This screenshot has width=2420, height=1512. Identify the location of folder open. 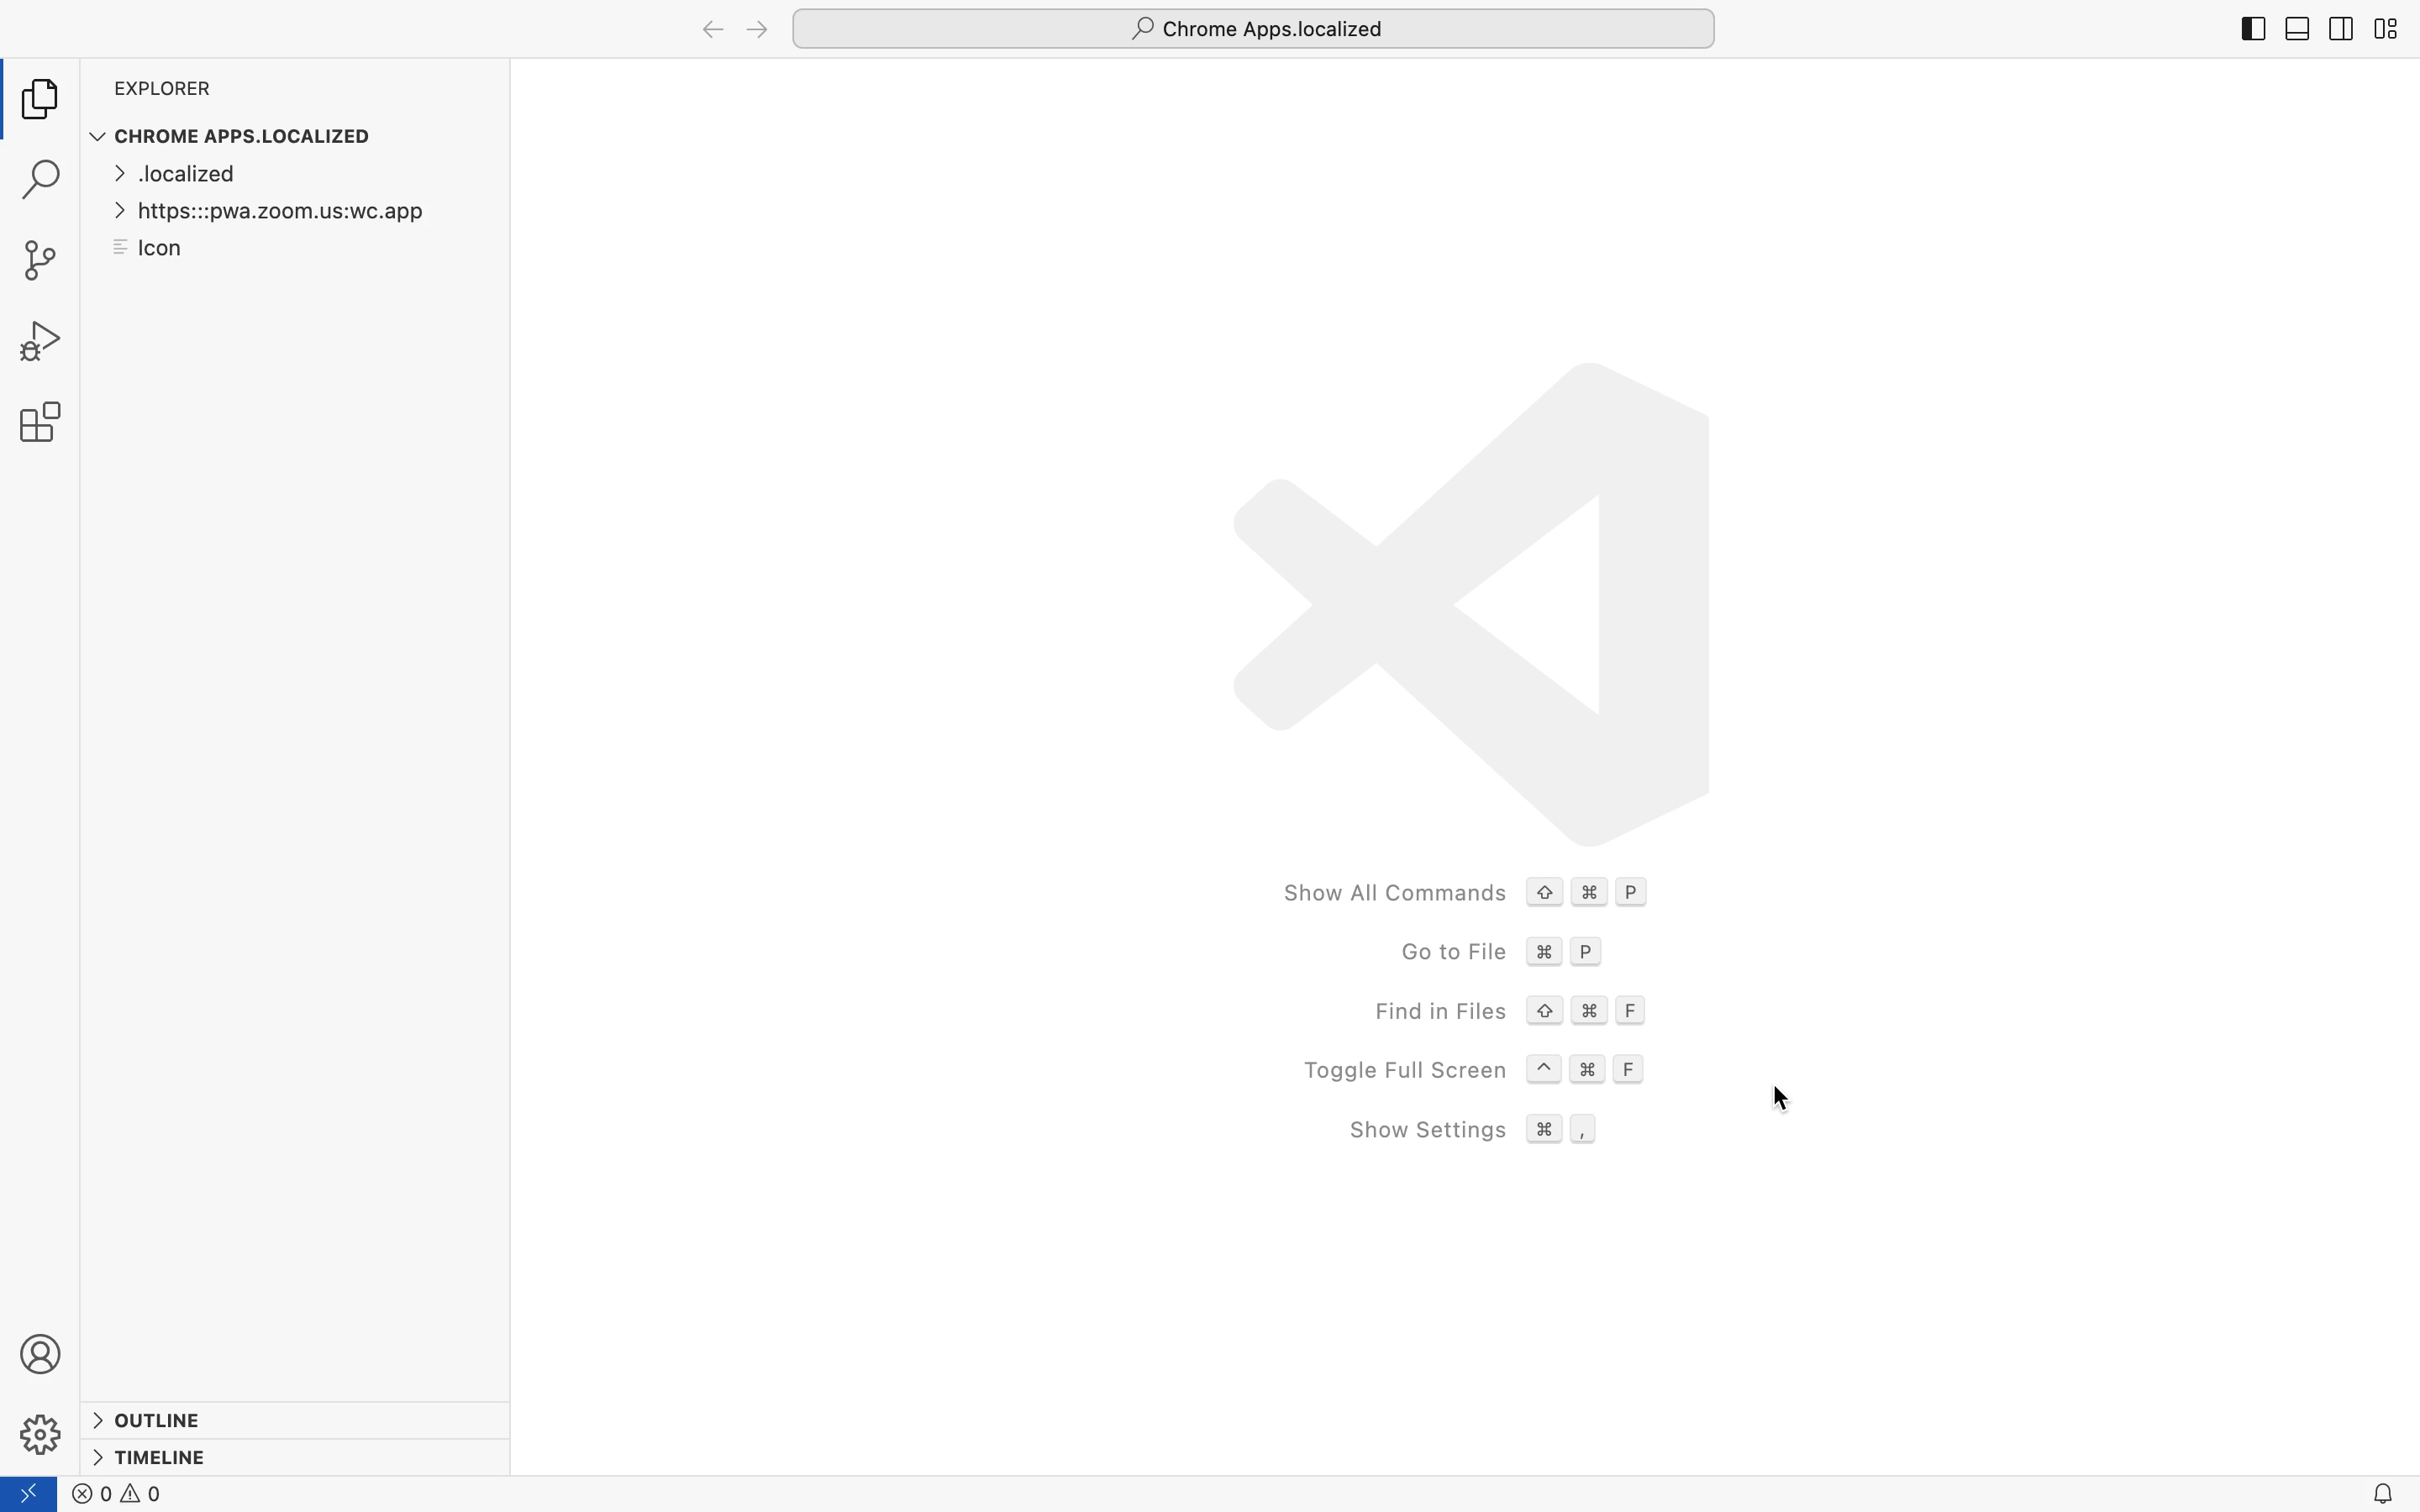
(292, 213).